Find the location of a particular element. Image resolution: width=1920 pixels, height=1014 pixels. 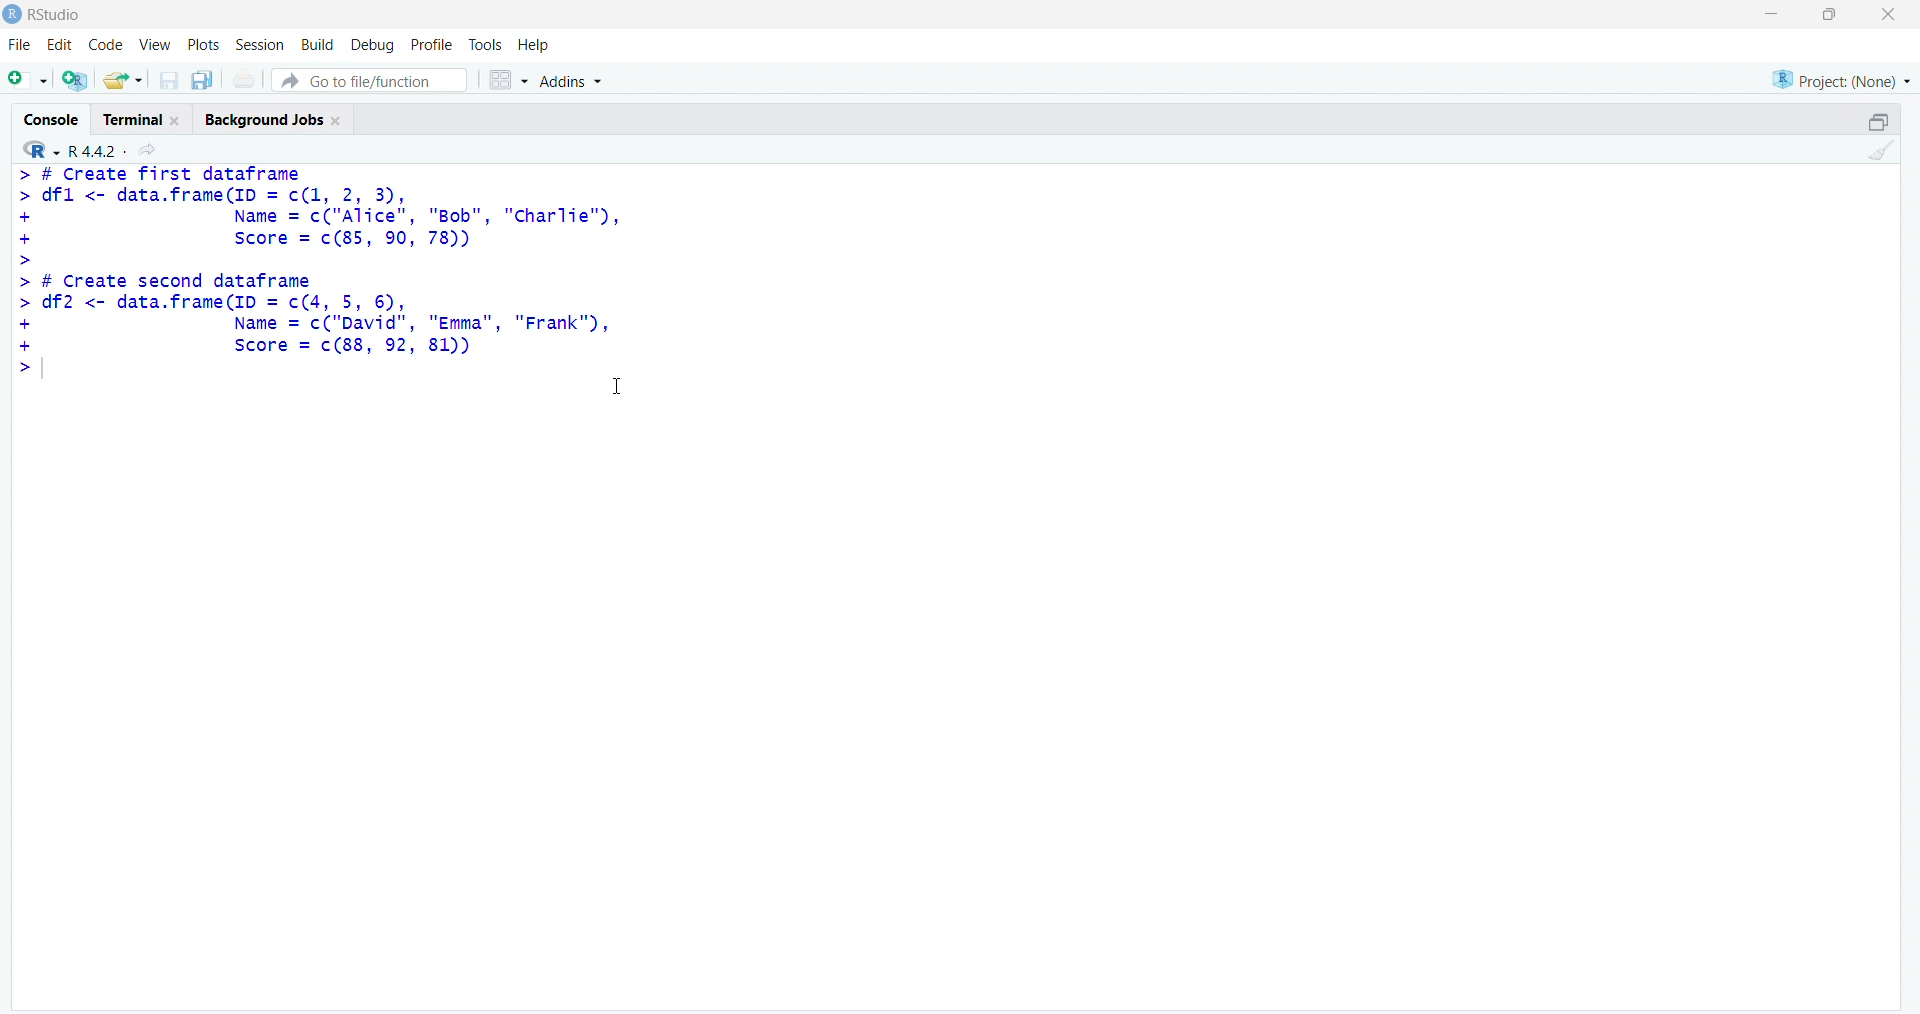

# Create Tirst datatramedfl <- data.frame(ID = c(1, 2, 3),Name = c("Alice", "Bob", "Charlie"),Score = c(85, 90, 78))# Create second dataframedf2 <- data.frame(ID = c(4, 5, 6),Name = c("David", "Emma", "Frank"),Score = c(88, 92, 81)) is located at coordinates (324, 270).